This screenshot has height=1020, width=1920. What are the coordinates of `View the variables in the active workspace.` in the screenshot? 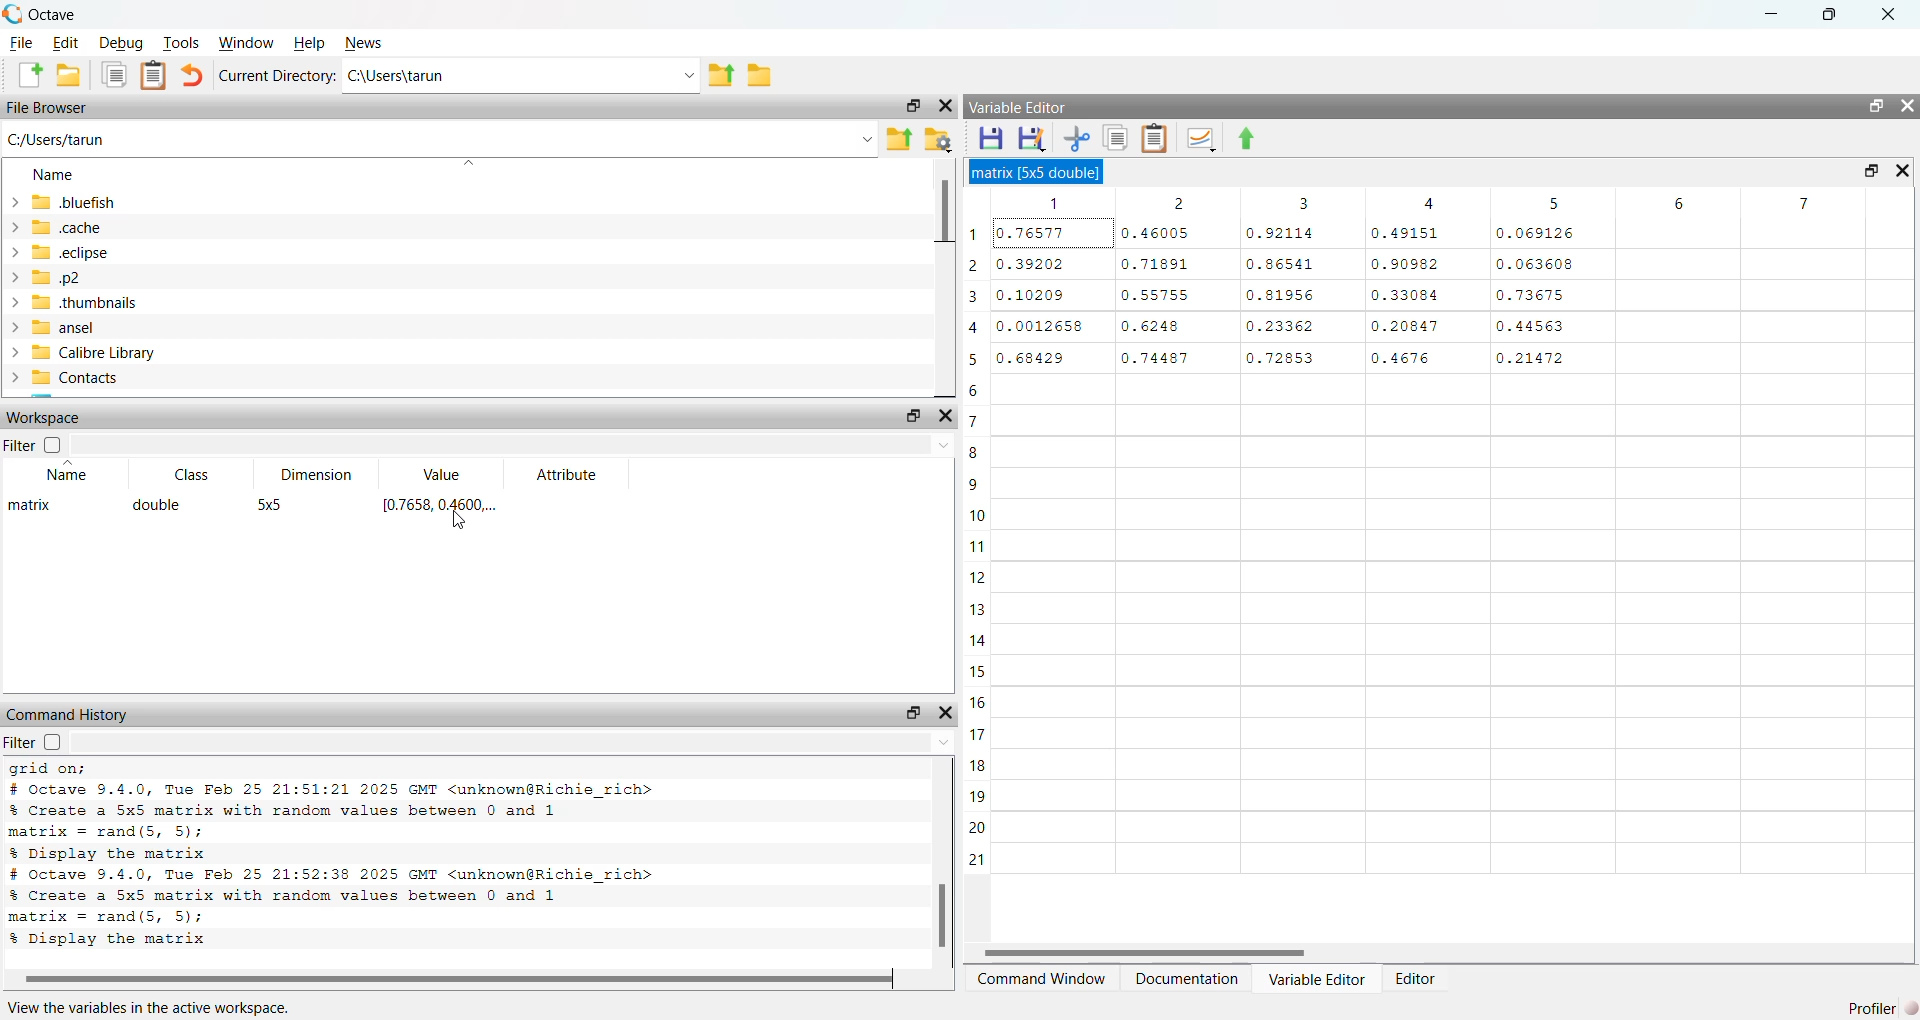 It's located at (155, 1008).